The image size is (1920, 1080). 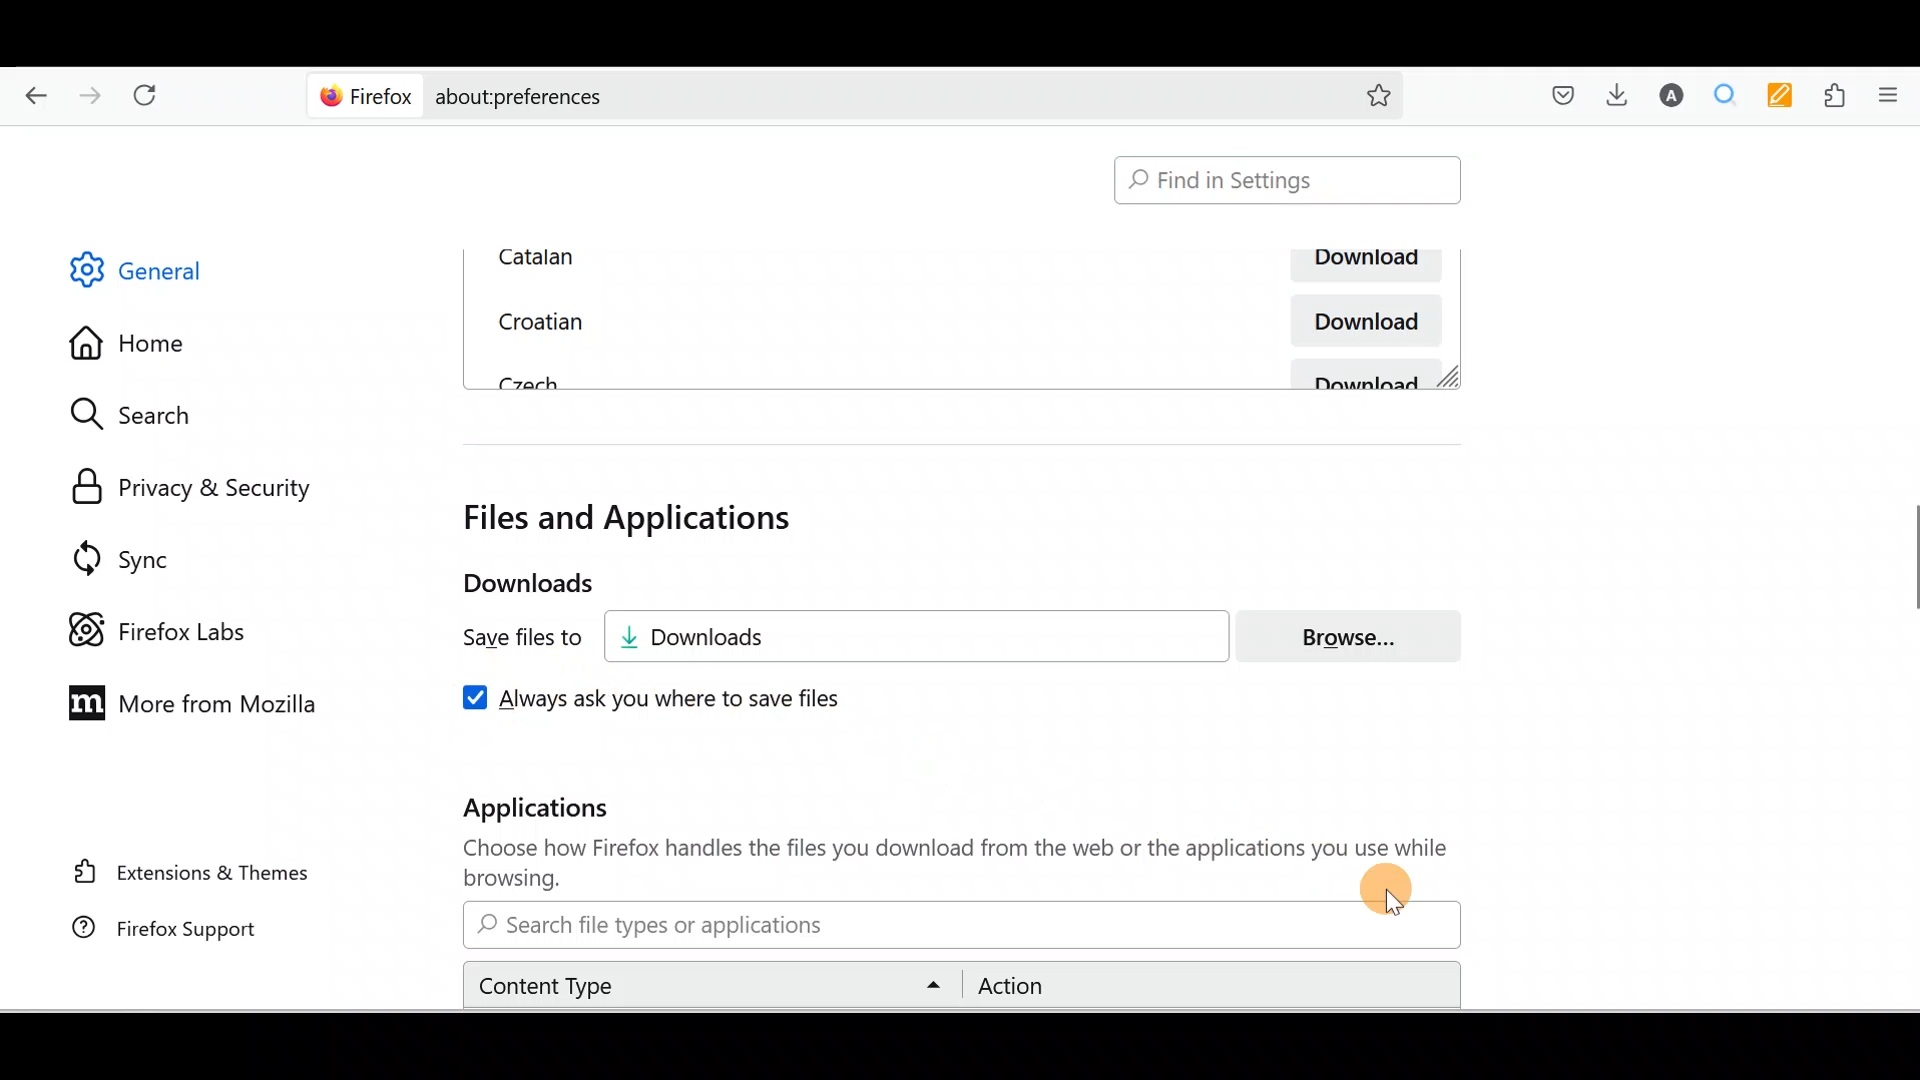 What do you see at coordinates (1908, 565) in the screenshot?
I see `Mouse up - scroll bar` at bounding box center [1908, 565].